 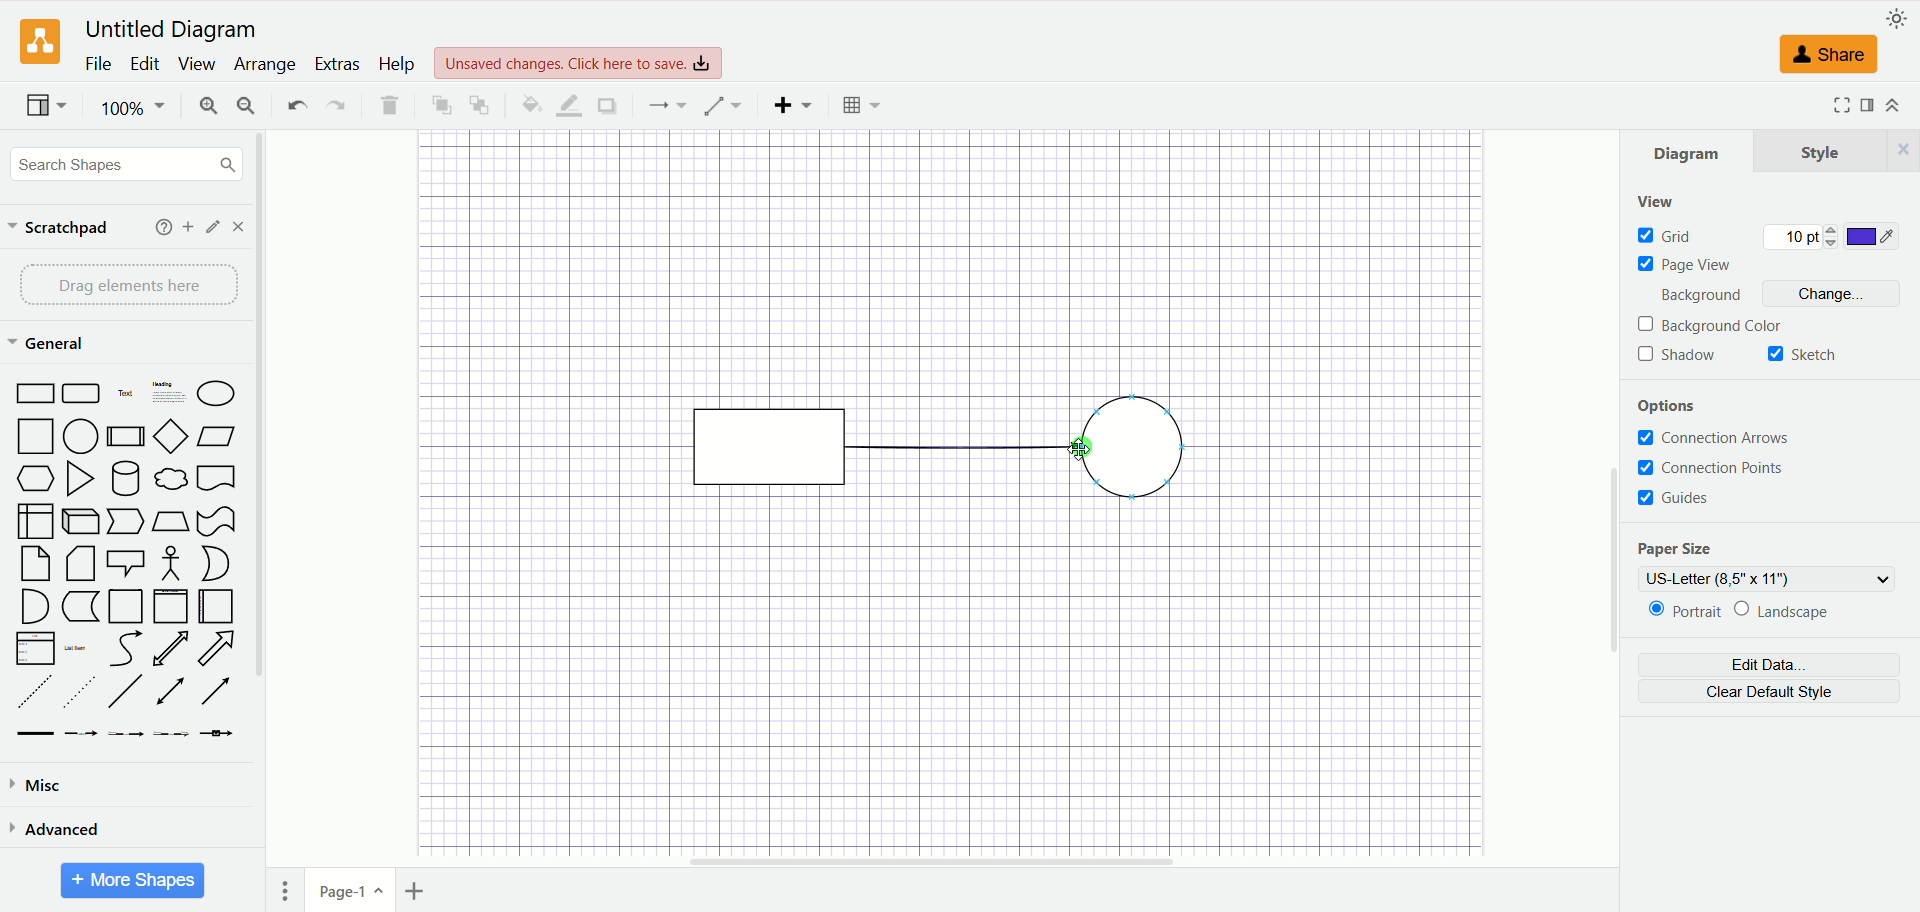 What do you see at coordinates (172, 606) in the screenshot?
I see `Vertical Page` at bounding box center [172, 606].